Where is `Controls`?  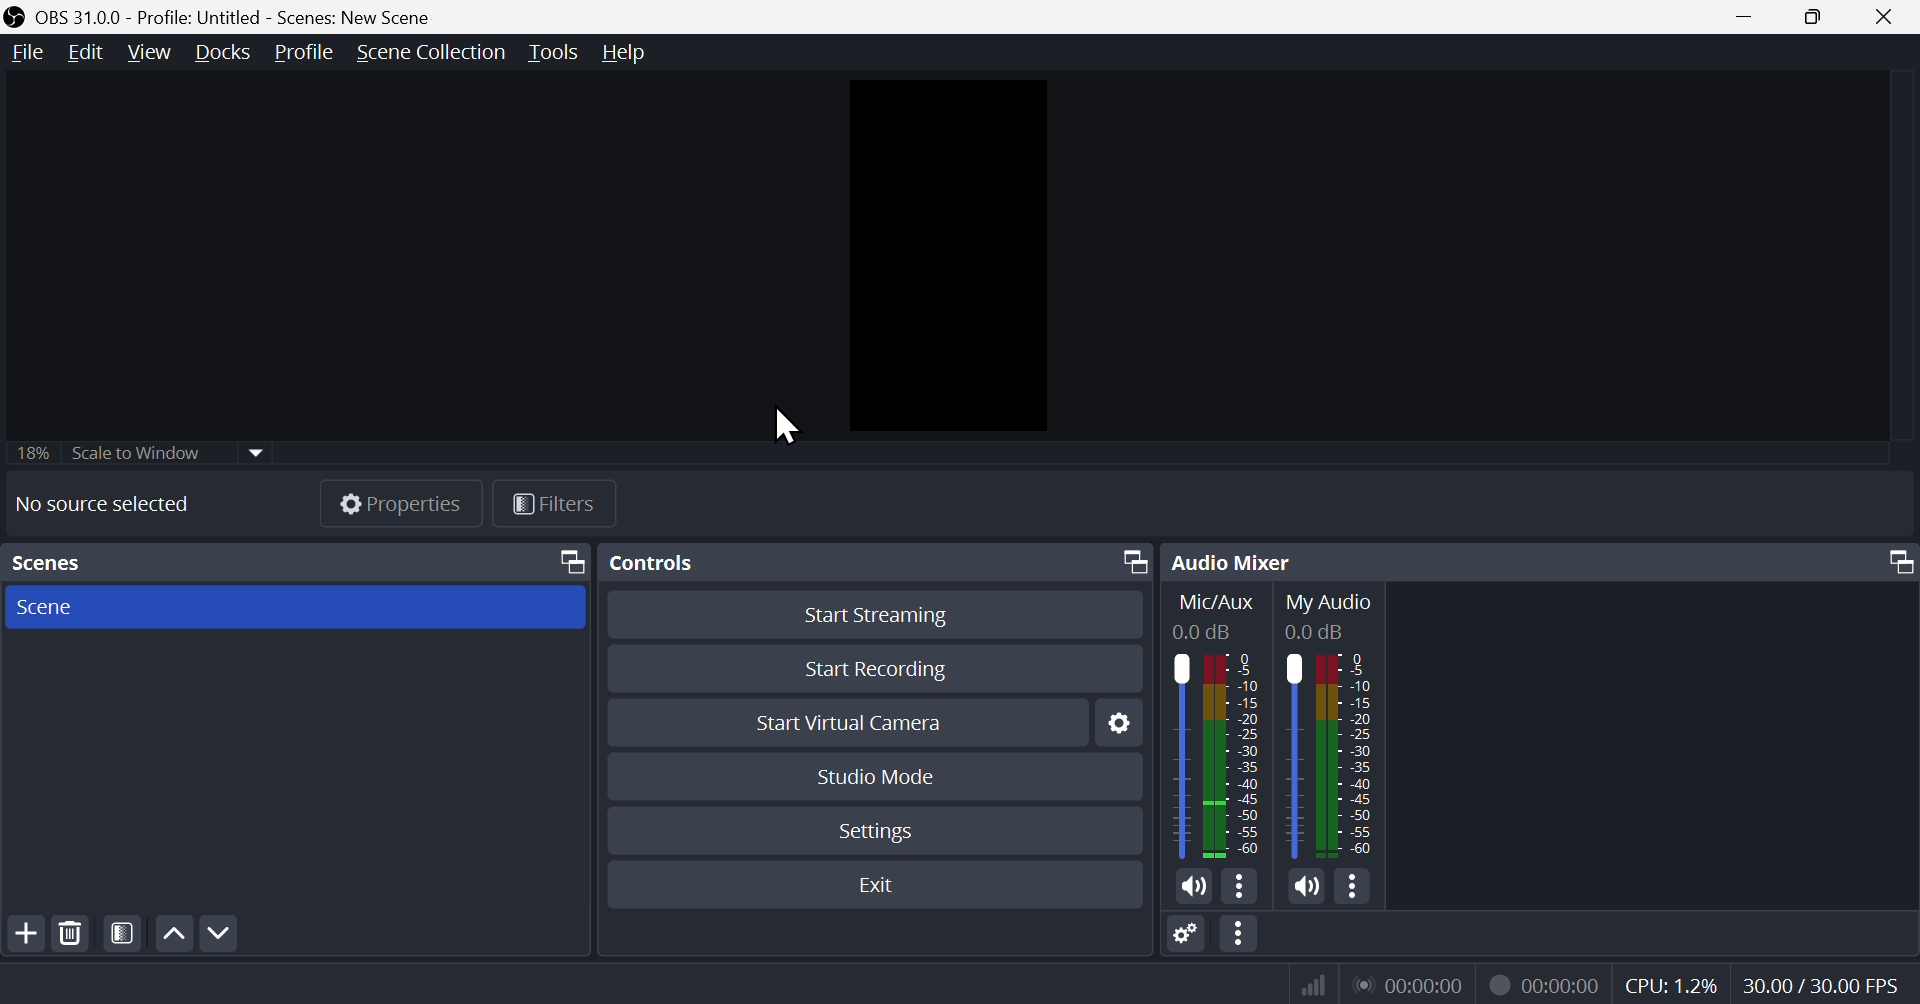
Controls is located at coordinates (678, 564).